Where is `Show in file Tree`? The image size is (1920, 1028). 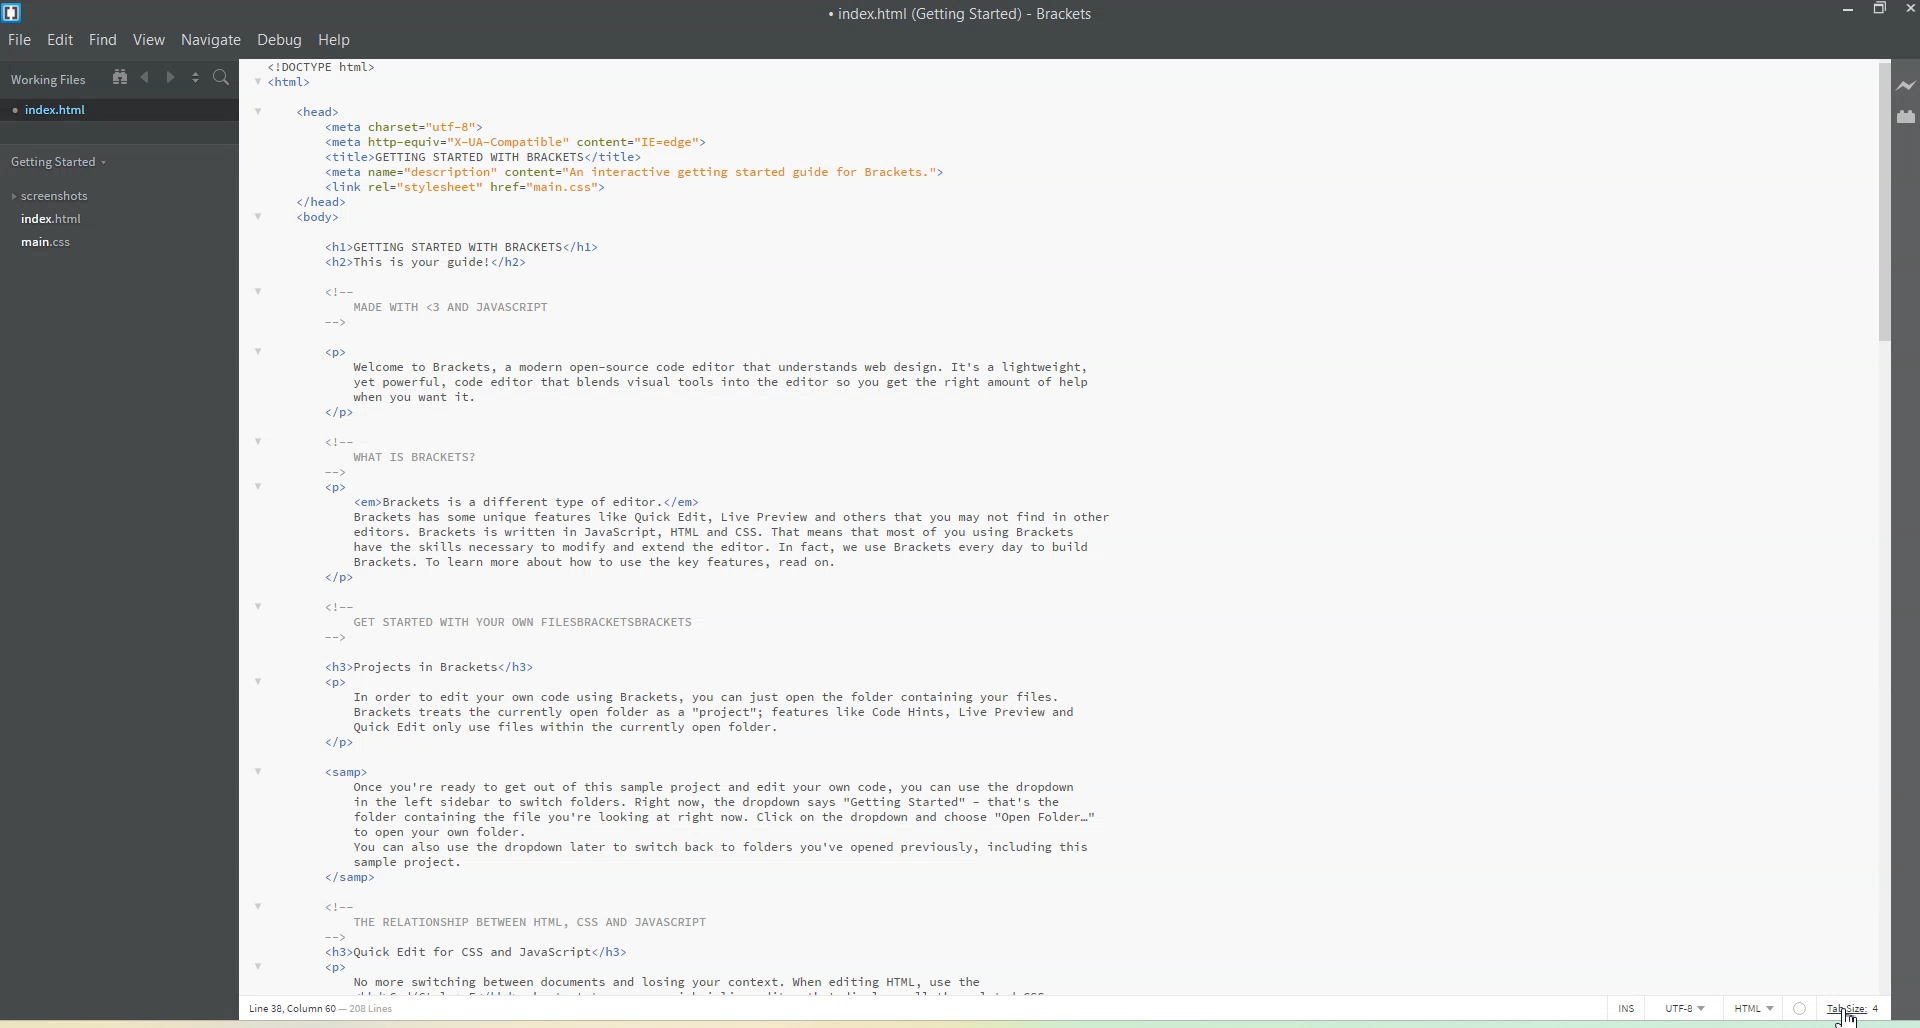
Show in file Tree is located at coordinates (120, 77).